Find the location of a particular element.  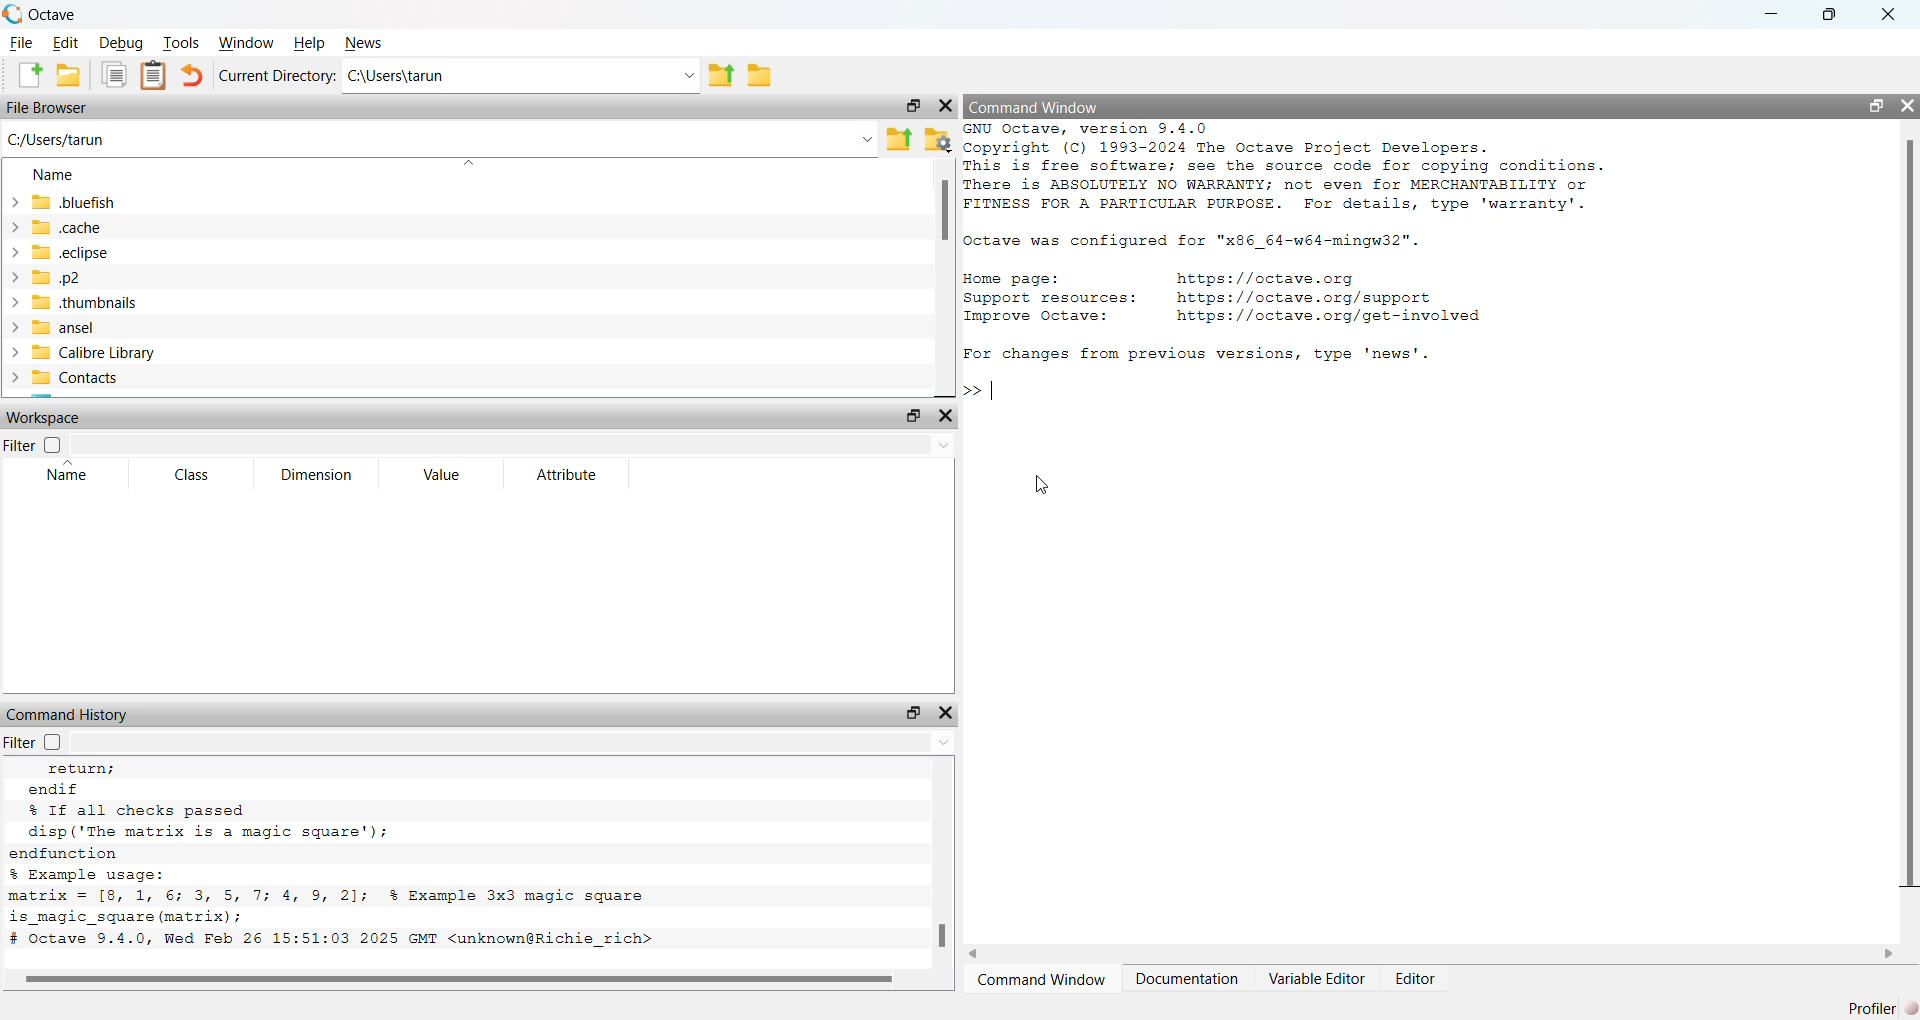

dropdown is located at coordinates (940, 742).